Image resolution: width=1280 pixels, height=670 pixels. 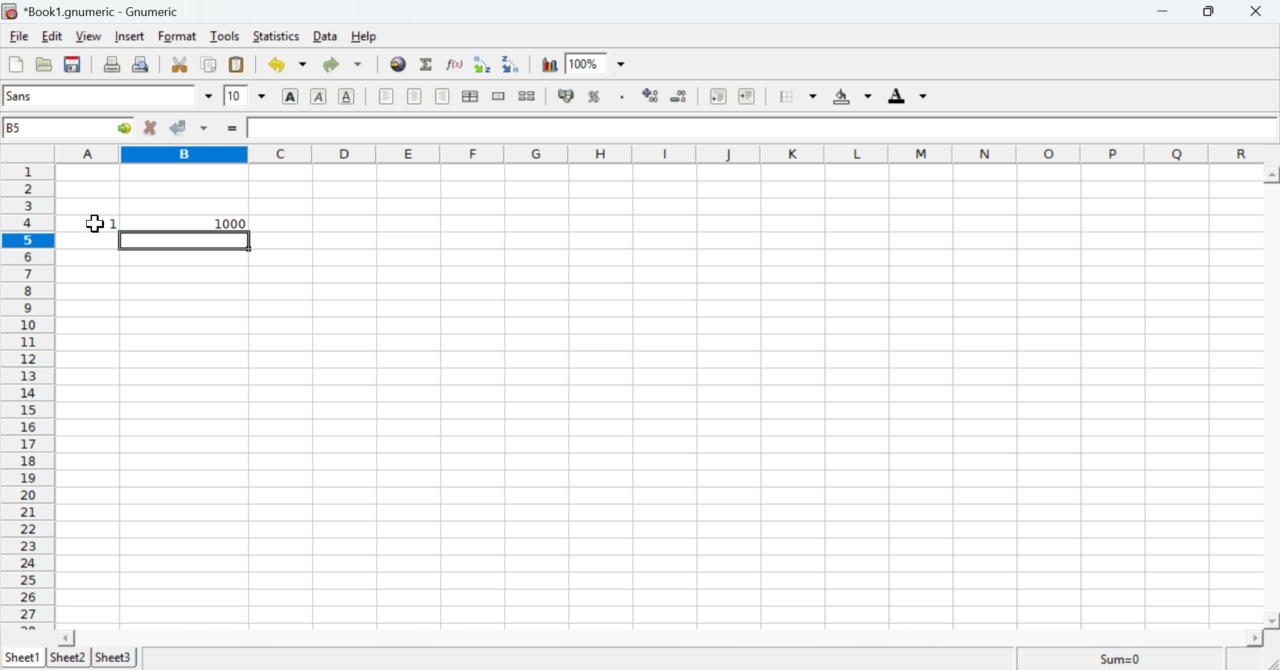 What do you see at coordinates (566, 96) in the screenshot?
I see `Format the selection as accounting` at bounding box center [566, 96].